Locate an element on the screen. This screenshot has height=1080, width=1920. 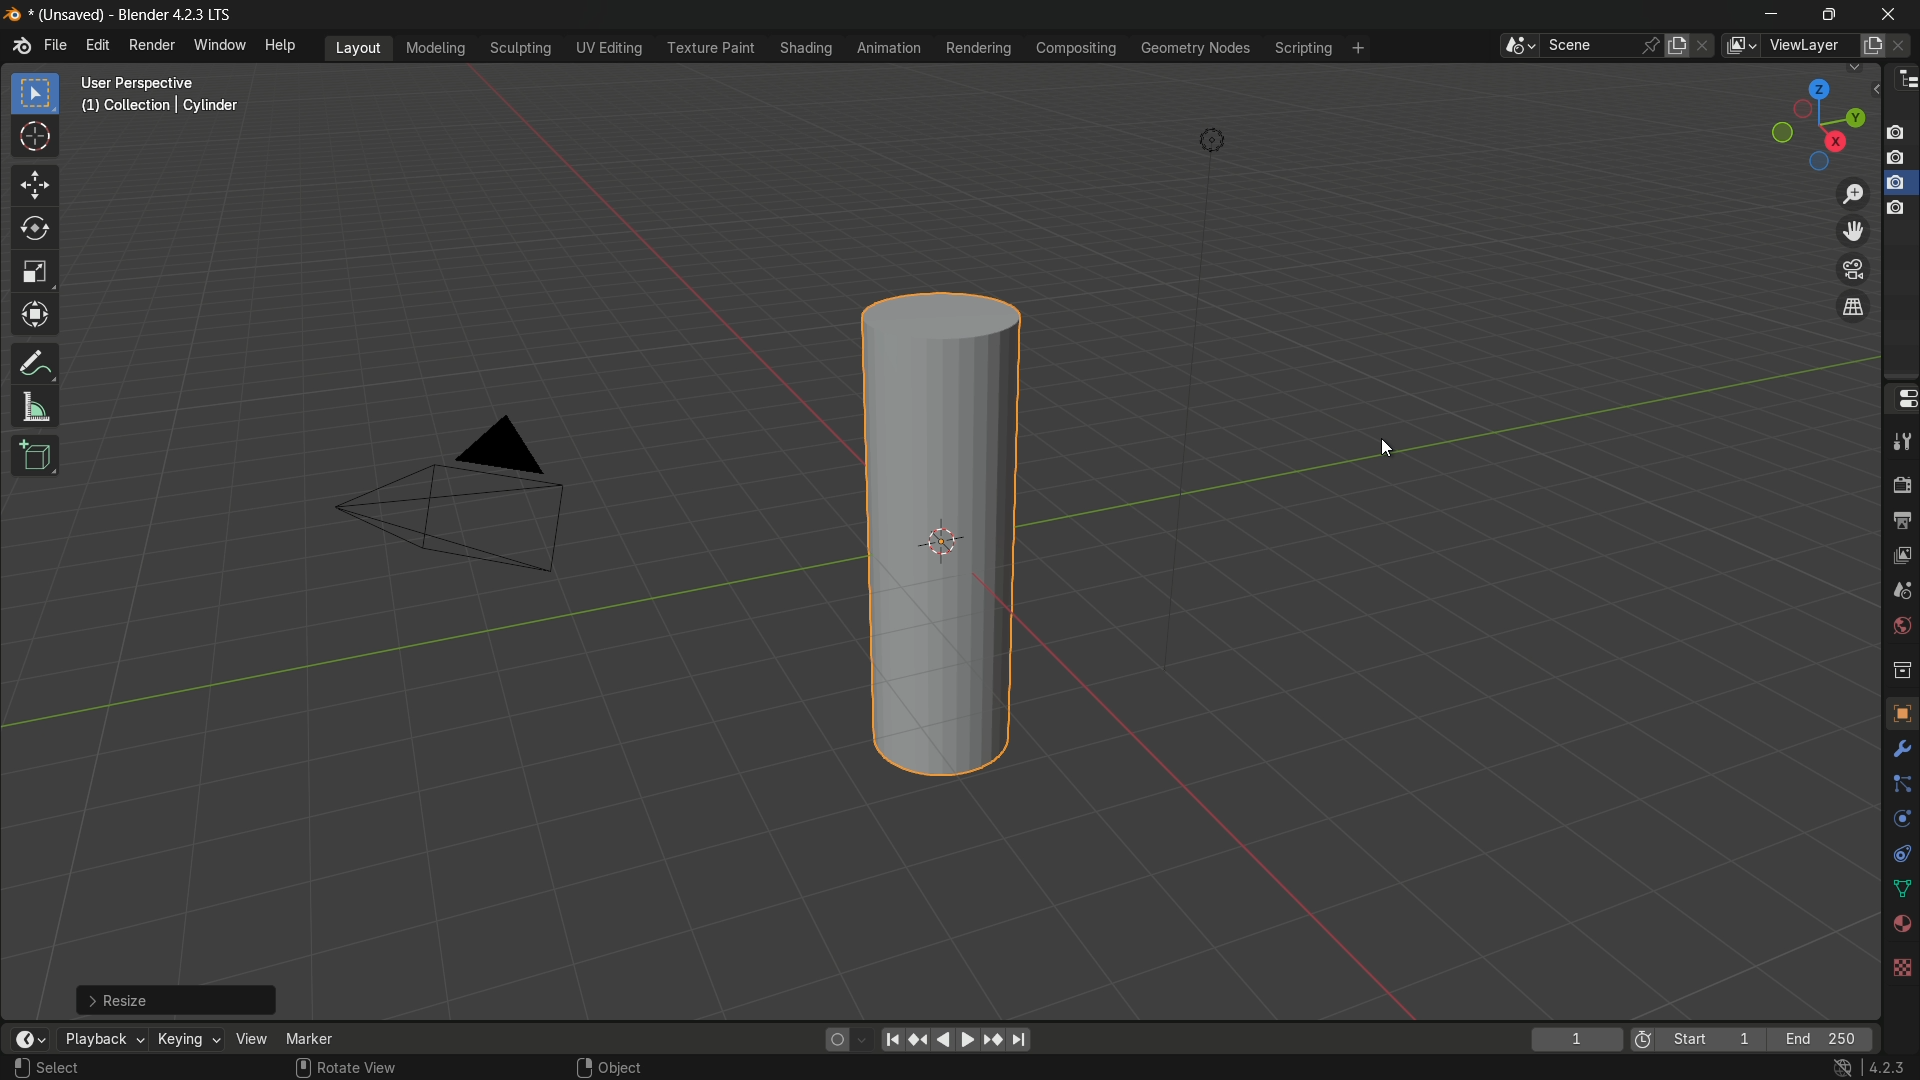
compositing is located at coordinates (1076, 50).